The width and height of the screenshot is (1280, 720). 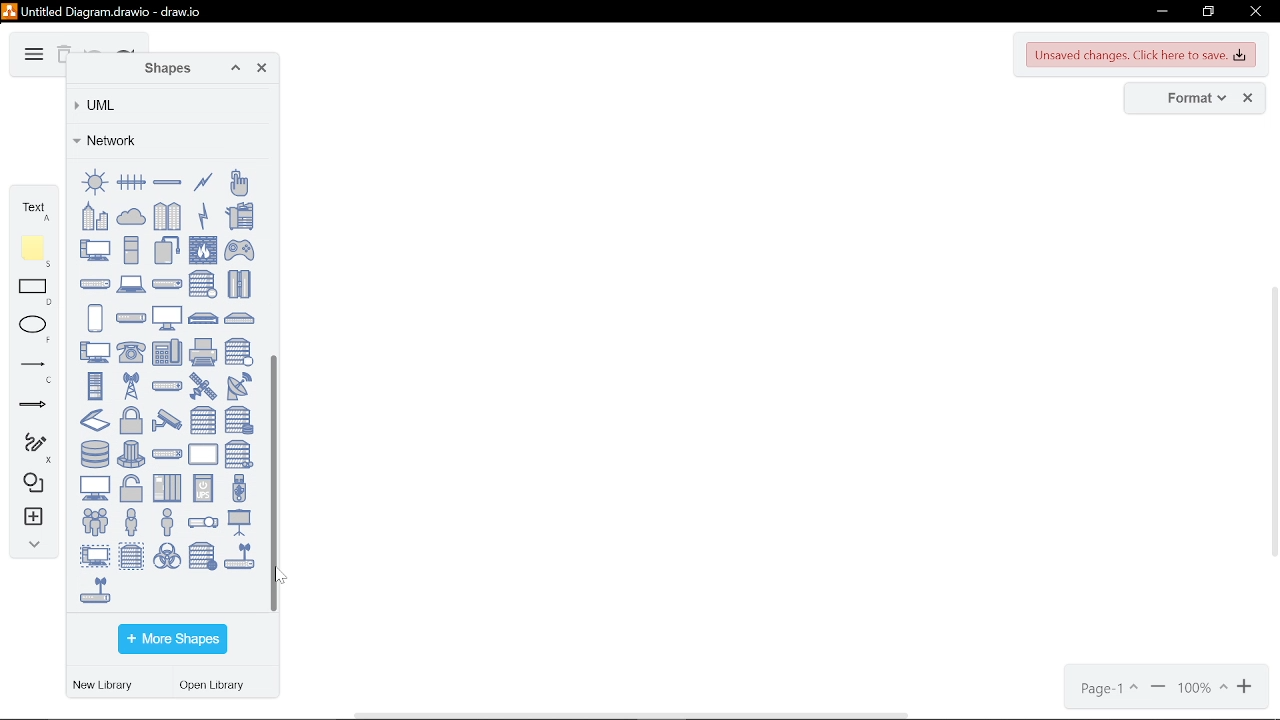 I want to click on zoom in, so click(x=1247, y=688).